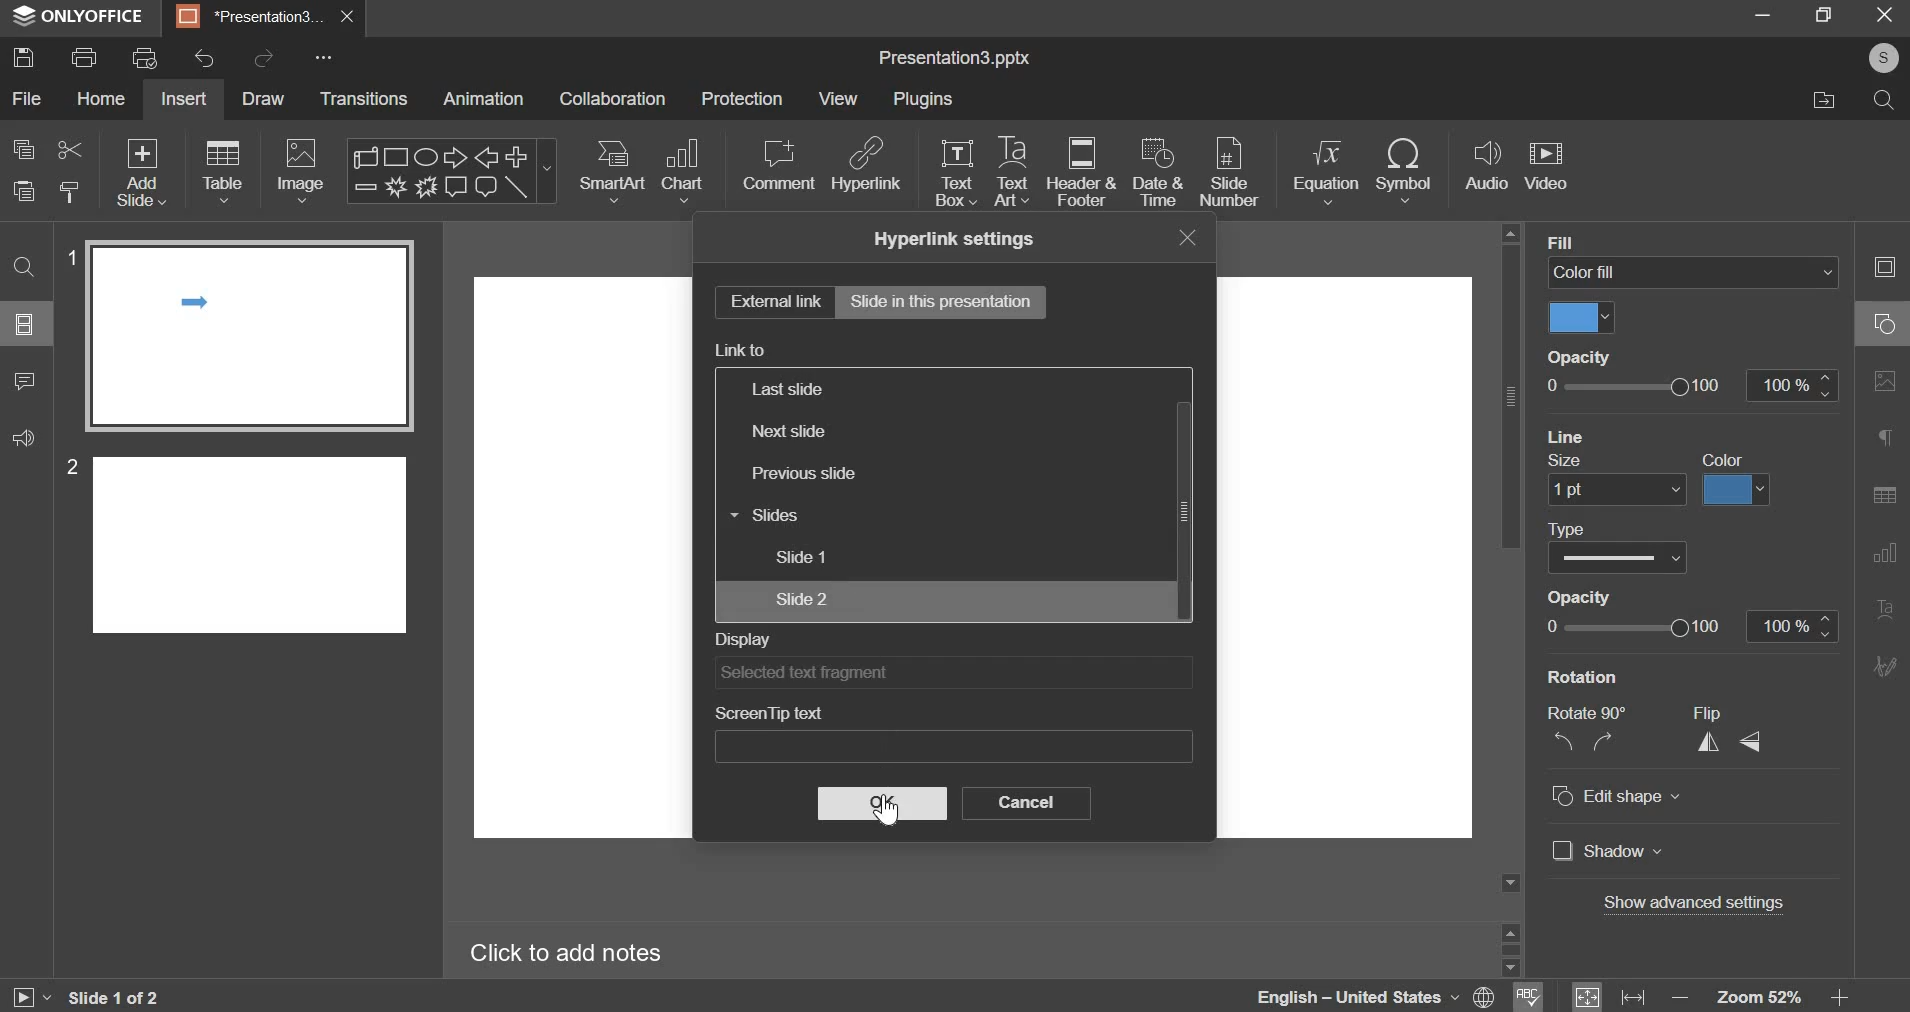 The height and width of the screenshot is (1012, 1910). Describe the element at coordinates (300, 171) in the screenshot. I see `image` at that location.